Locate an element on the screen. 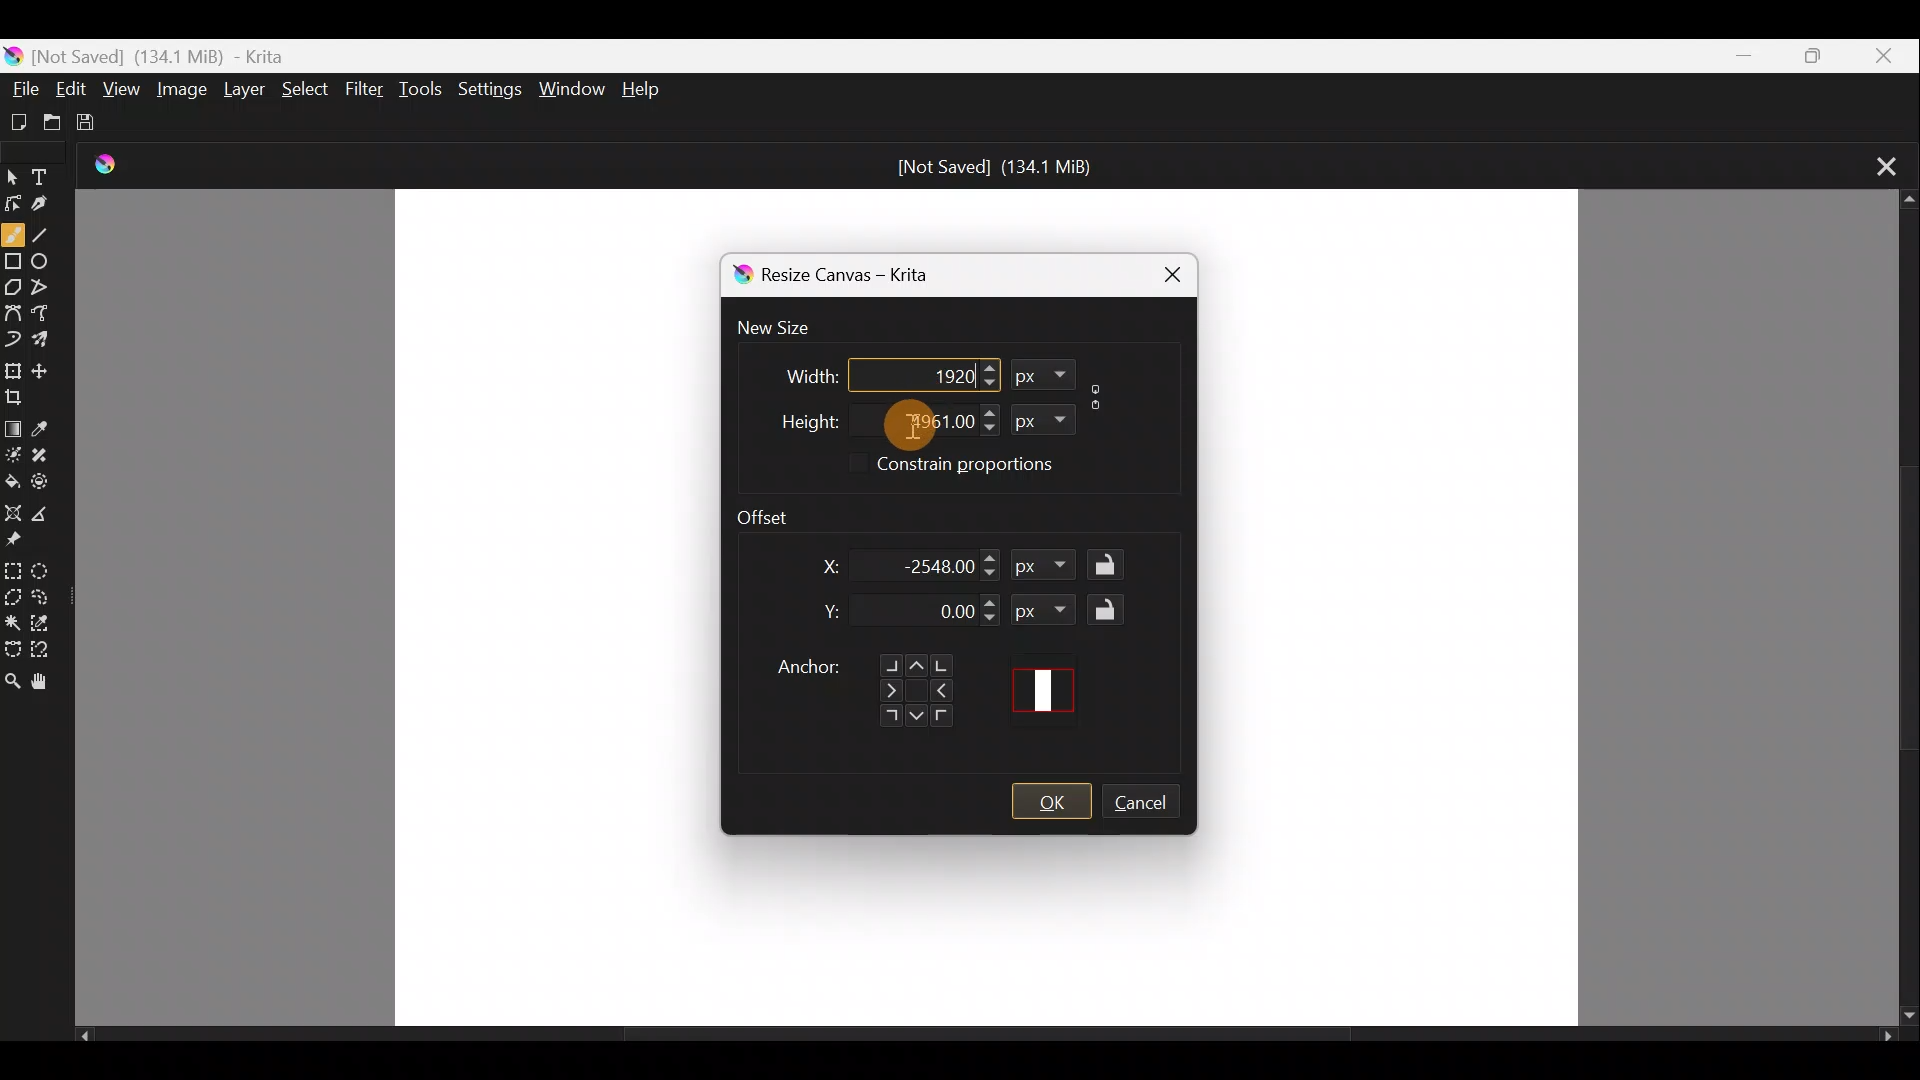  Format is located at coordinates (1038, 417).